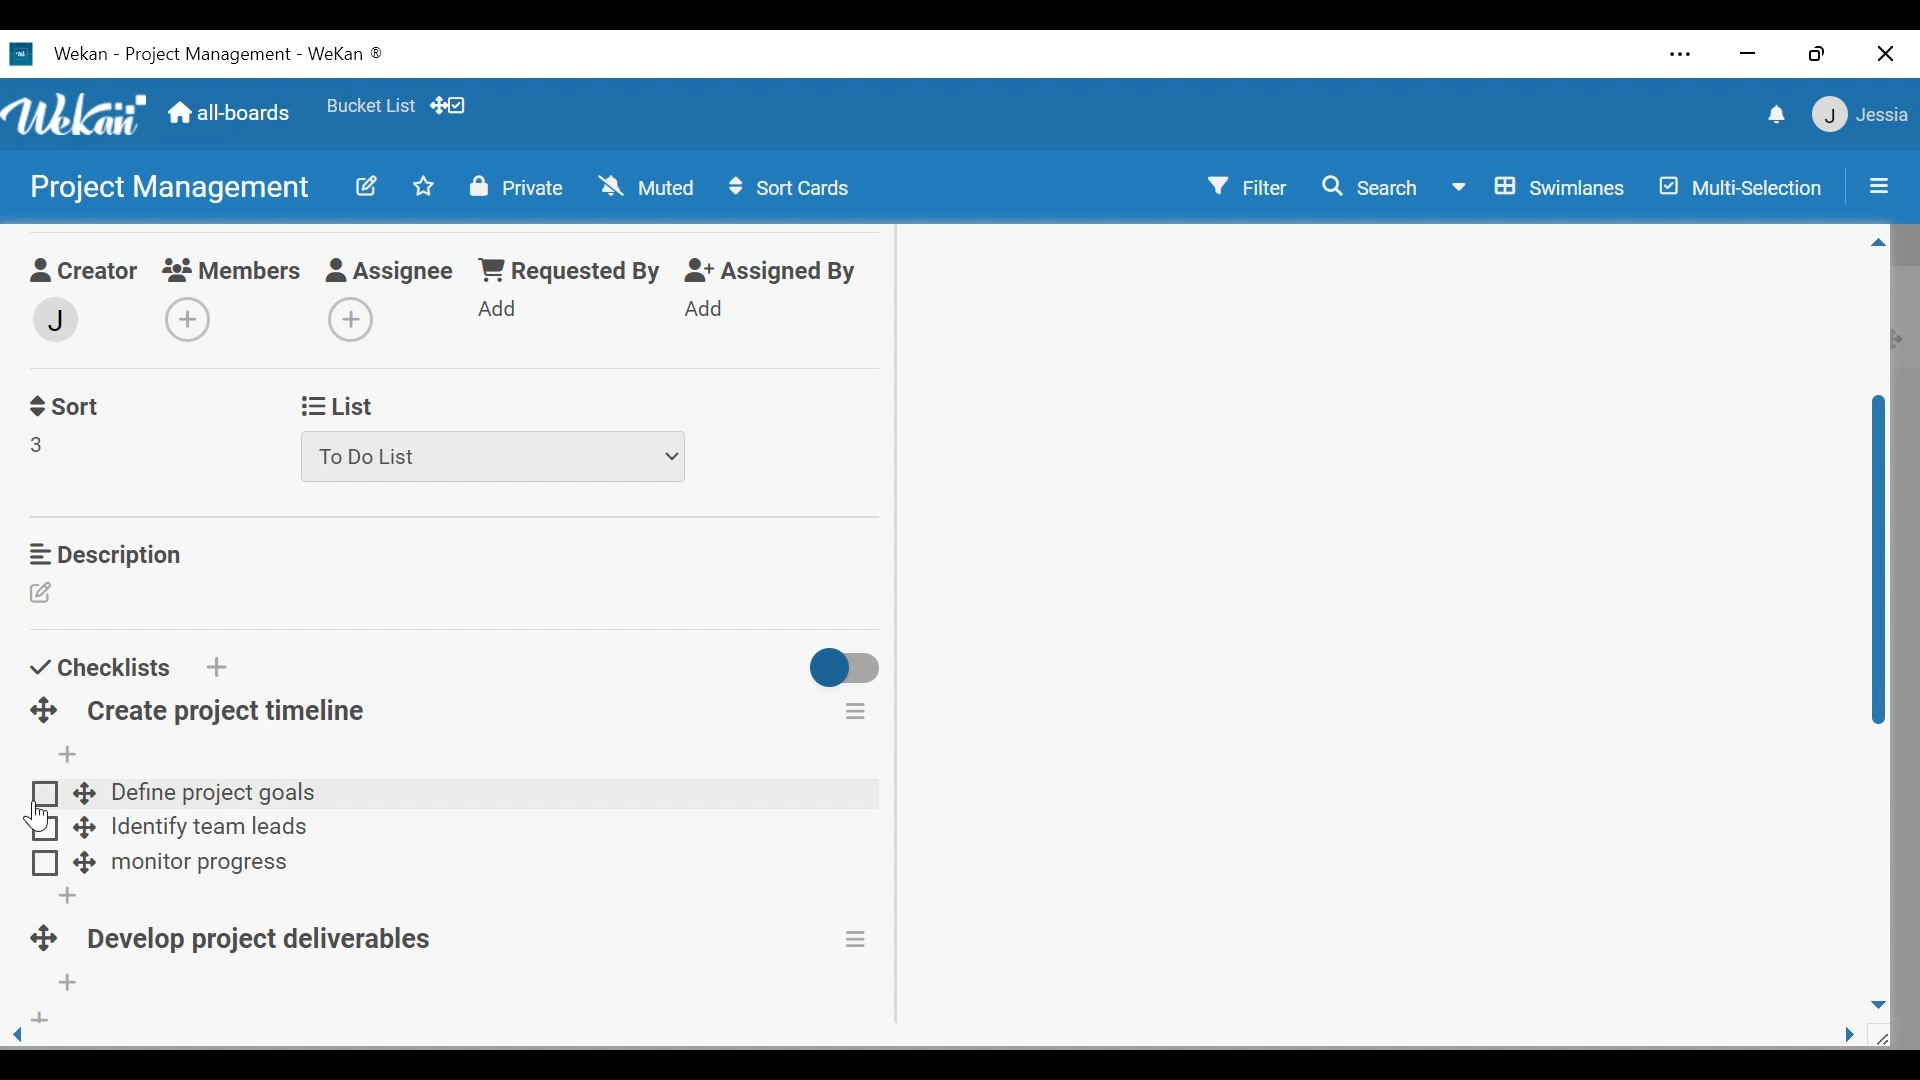 This screenshot has height=1080, width=1920. Describe the element at coordinates (1860, 113) in the screenshot. I see `member settings` at that location.